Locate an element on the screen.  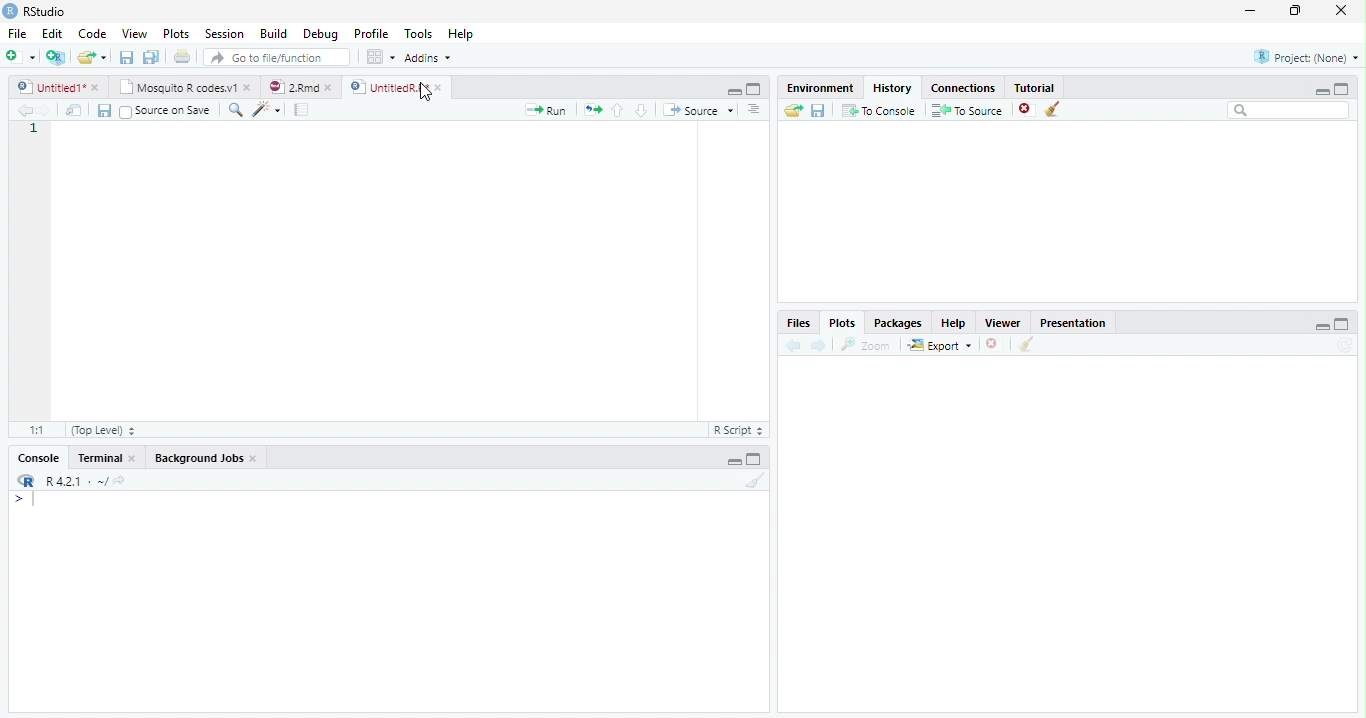
Delete file is located at coordinates (1028, 109).